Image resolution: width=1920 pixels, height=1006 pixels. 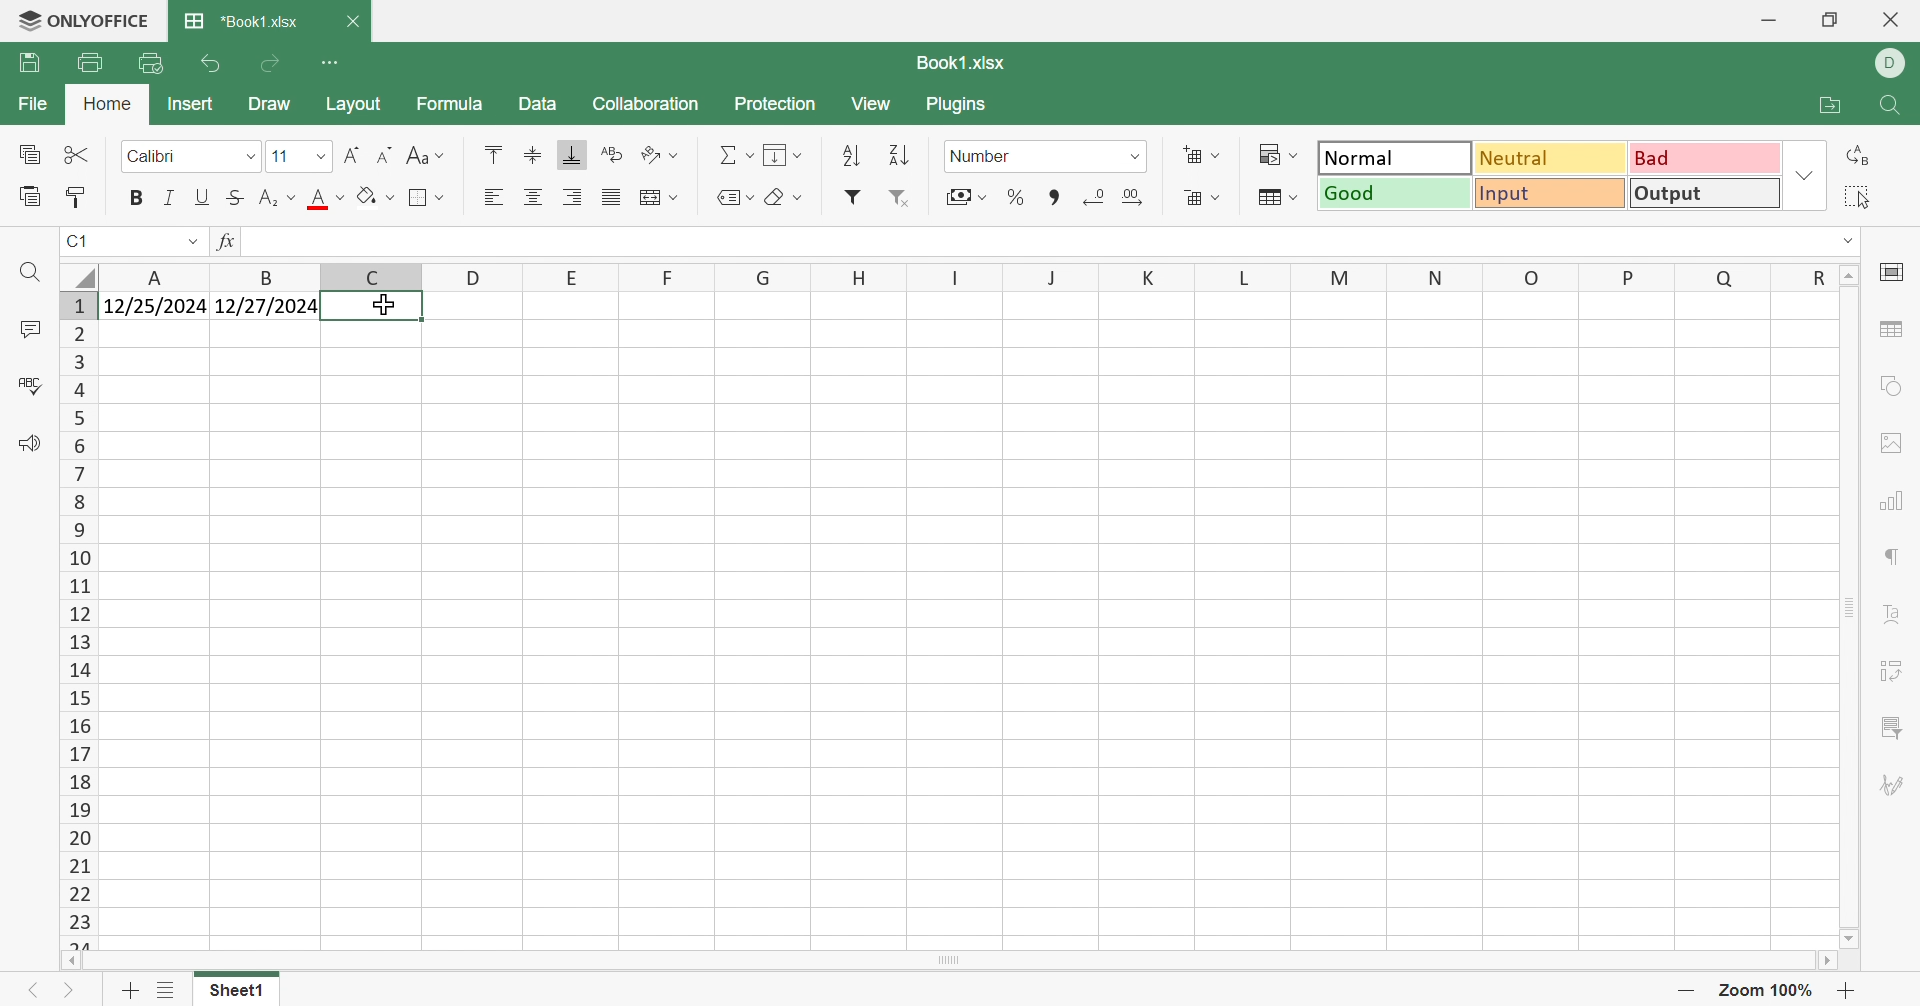 What do you see at coordinates (610, 153) in the screenshot?
I see `Wrap Text` at bounding box center [610, 153].